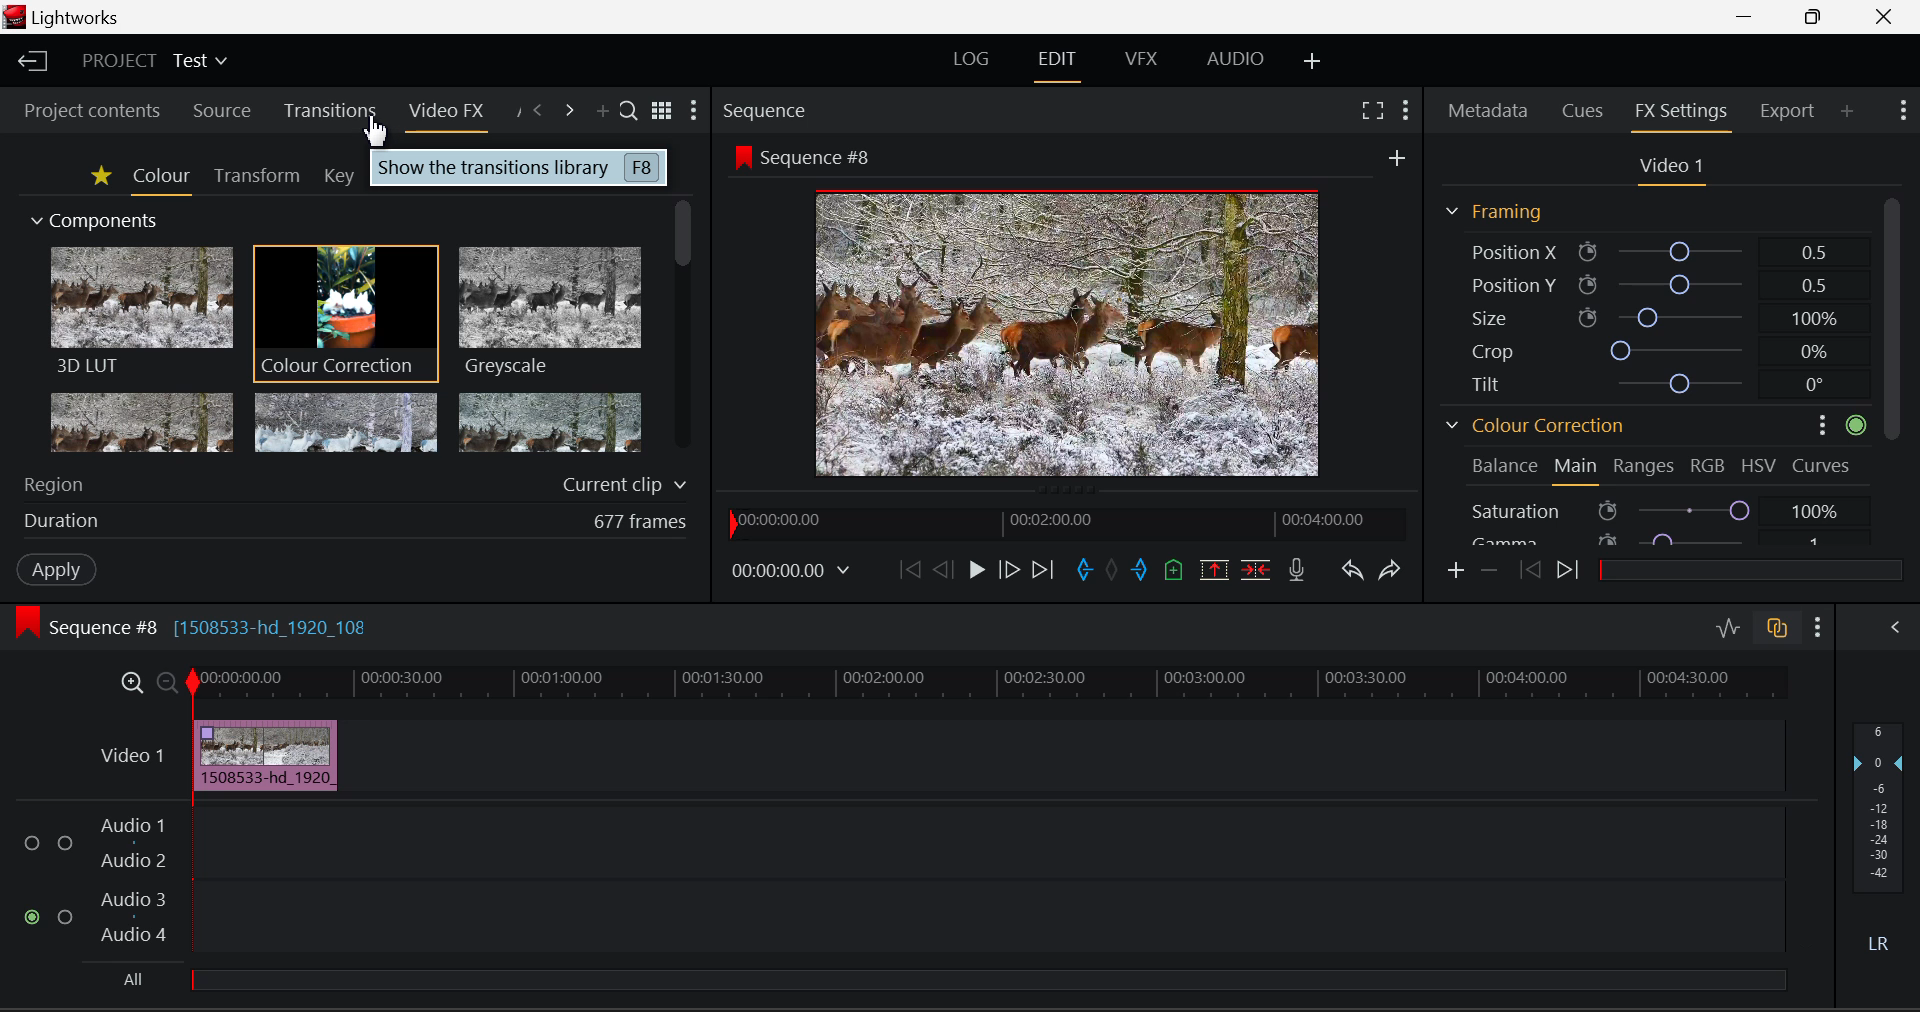 This screenshot has width=1920, height=1012. What do you see at coordinates (1228, 61) in the screenshot?
I see `AUDIO Layout` at bounding box center [1228, 61].